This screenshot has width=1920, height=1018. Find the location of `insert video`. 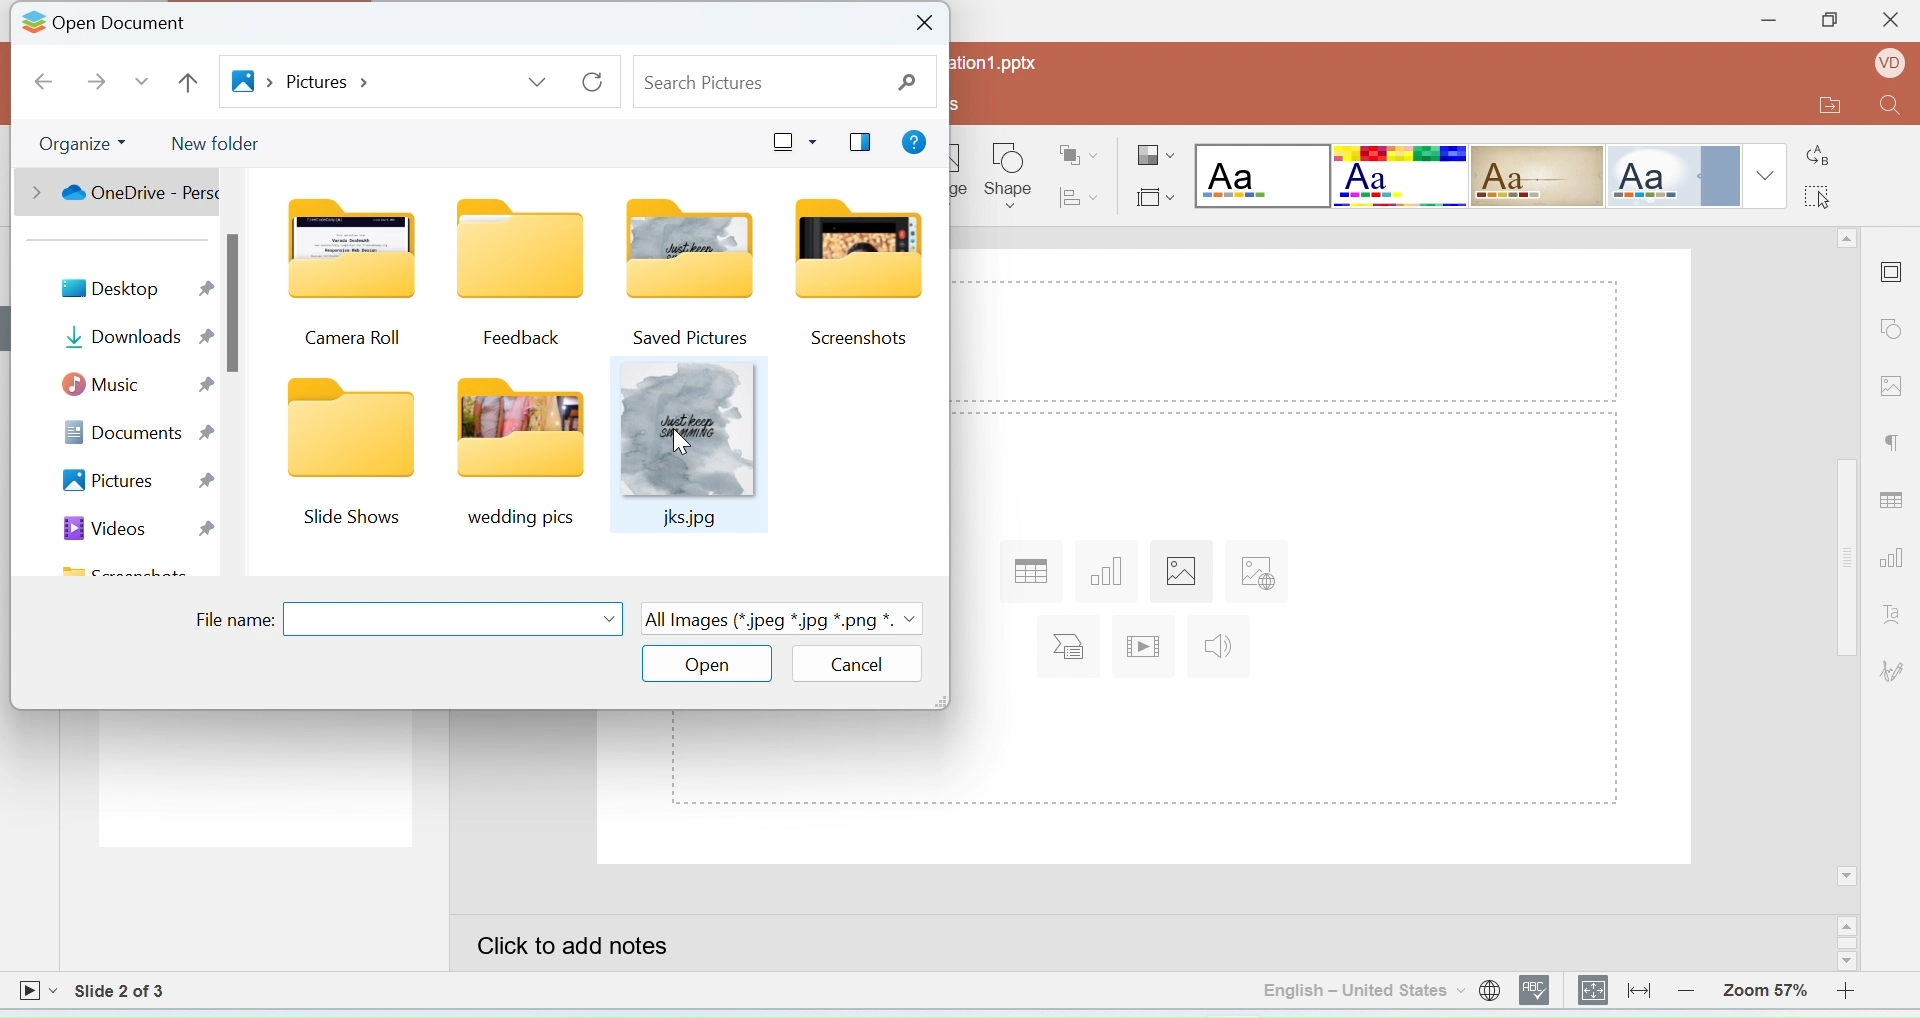

insert video is located at coordinates (1145, 646).